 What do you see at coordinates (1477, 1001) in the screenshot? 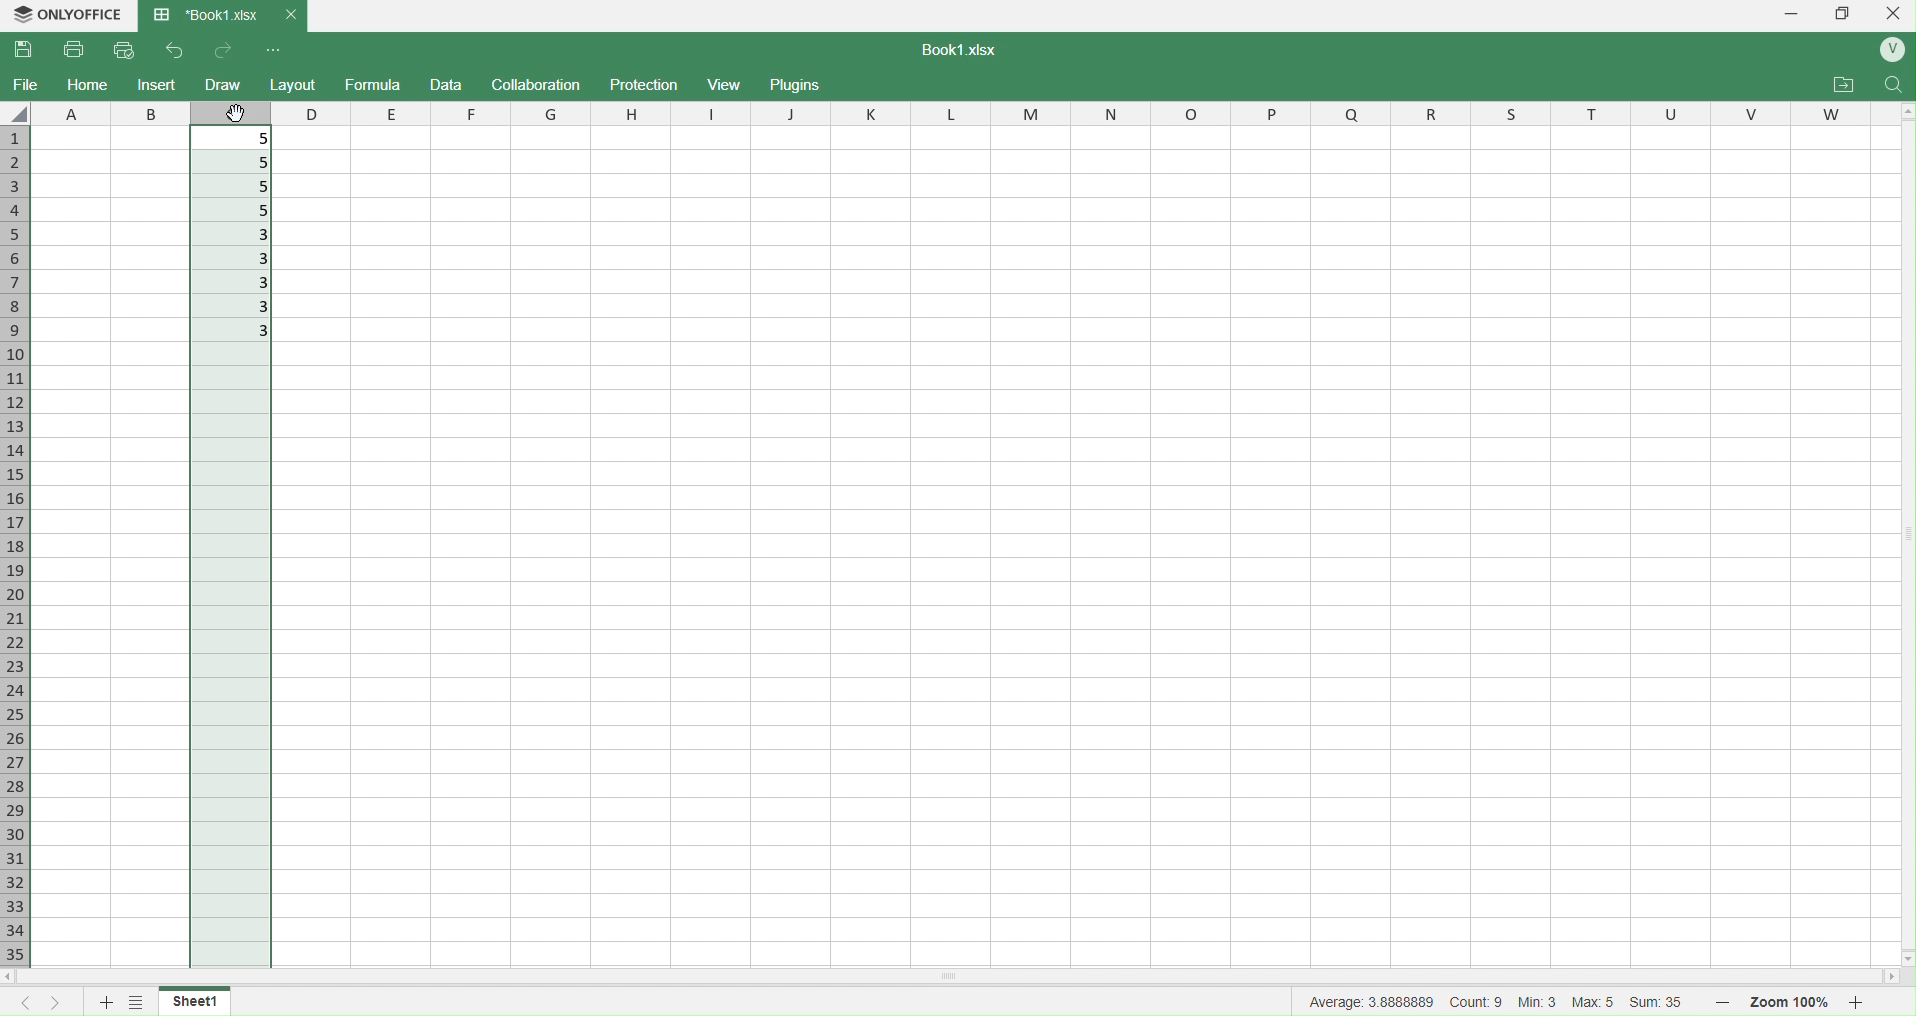
I see `cout` at bounding box center [1477, 1001].